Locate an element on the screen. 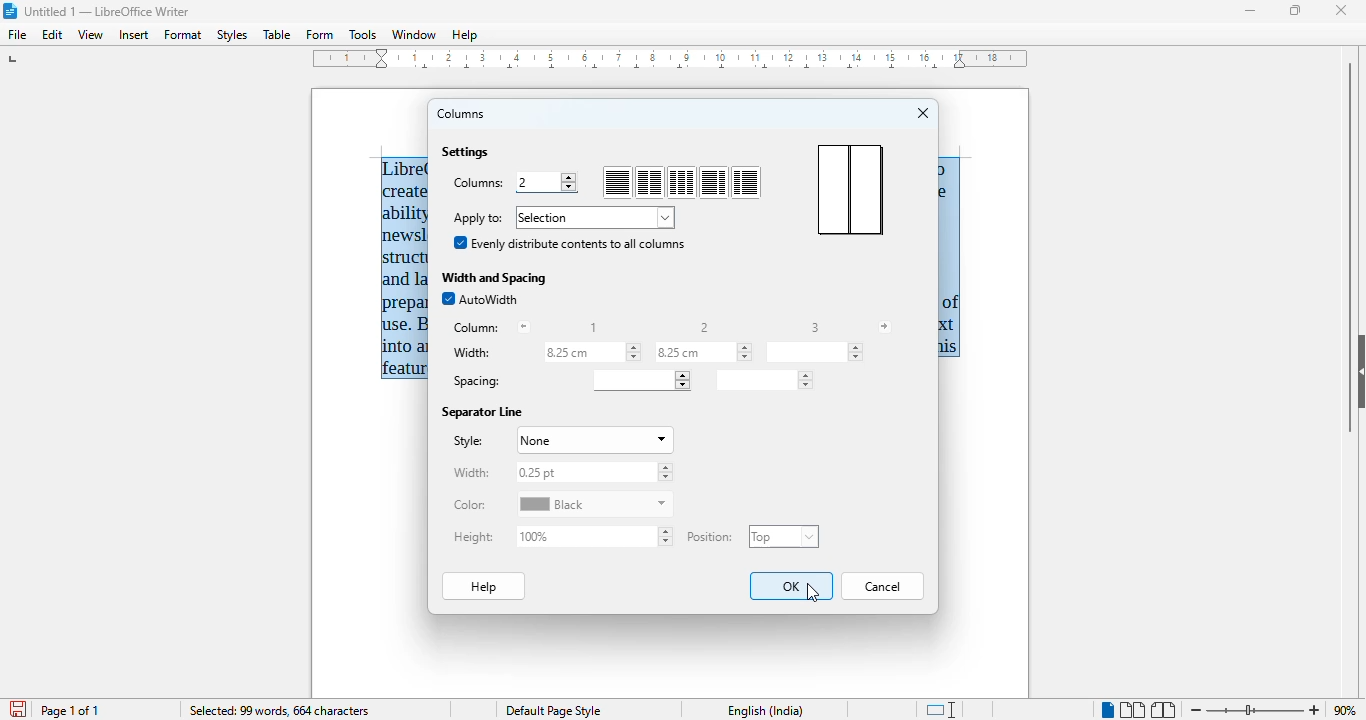 The width and height of the screenshot is (1366, 720). settings is located at coordinates (466, 152).